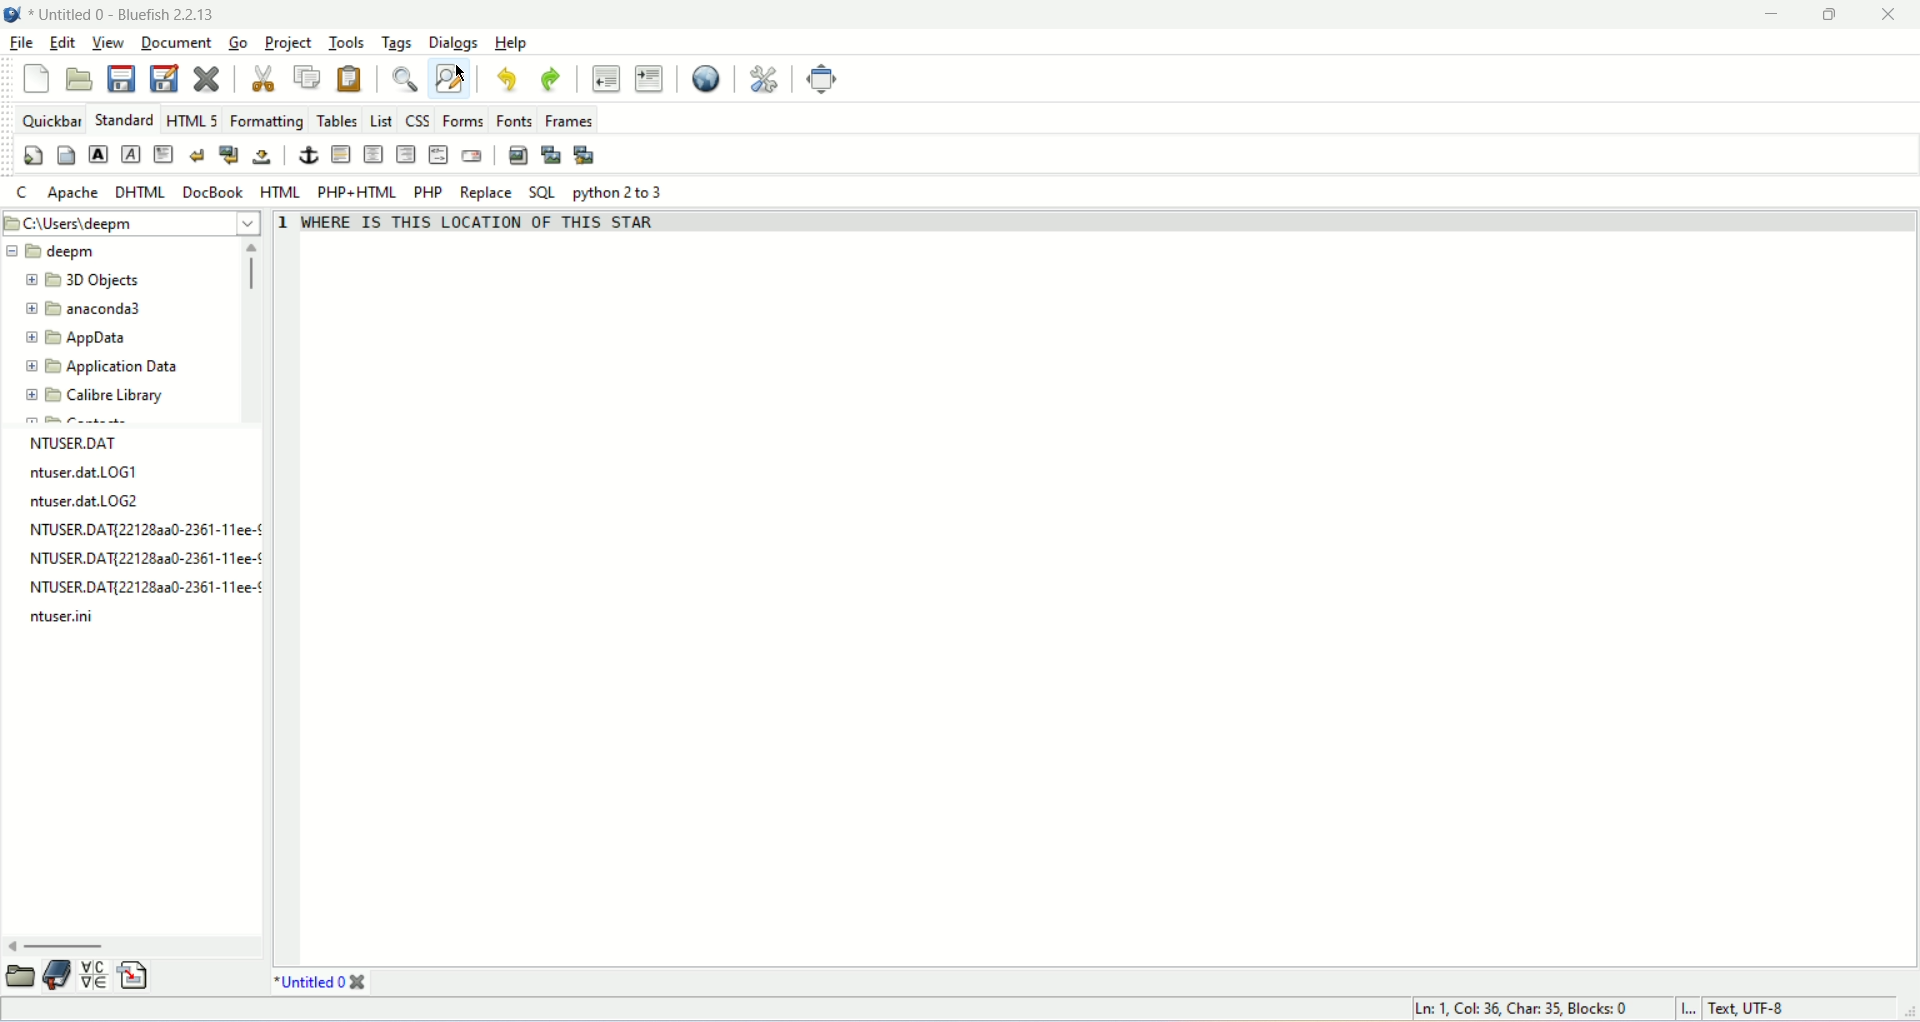 Image resolution: width=1920 pixels, height=1022 pixels. What do you see at coordinates (165, 77) in the screenshot?
I see `save as` at bounding box center [165, 77].